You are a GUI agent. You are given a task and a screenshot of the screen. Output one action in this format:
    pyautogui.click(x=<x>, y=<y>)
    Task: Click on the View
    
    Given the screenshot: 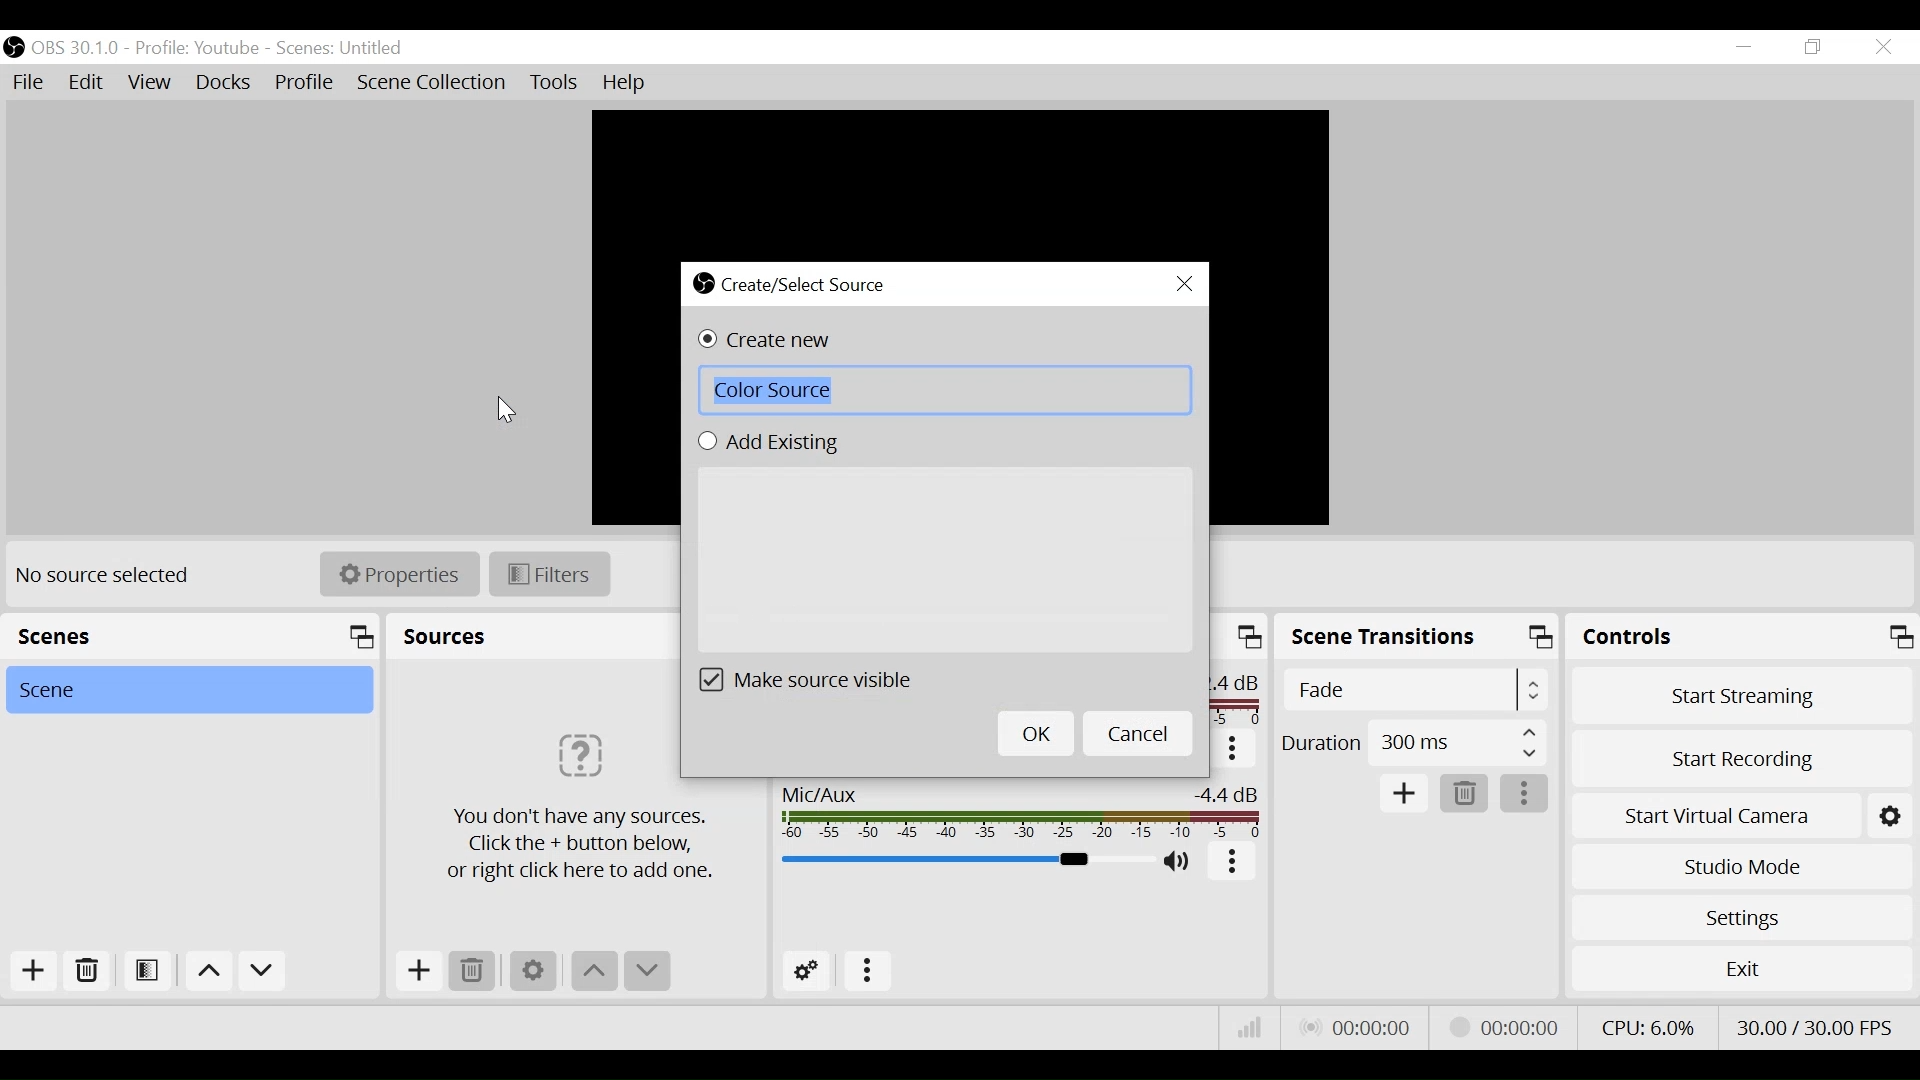 What is the action you would take?
    pyautogui.click(x=148, y=82)
    